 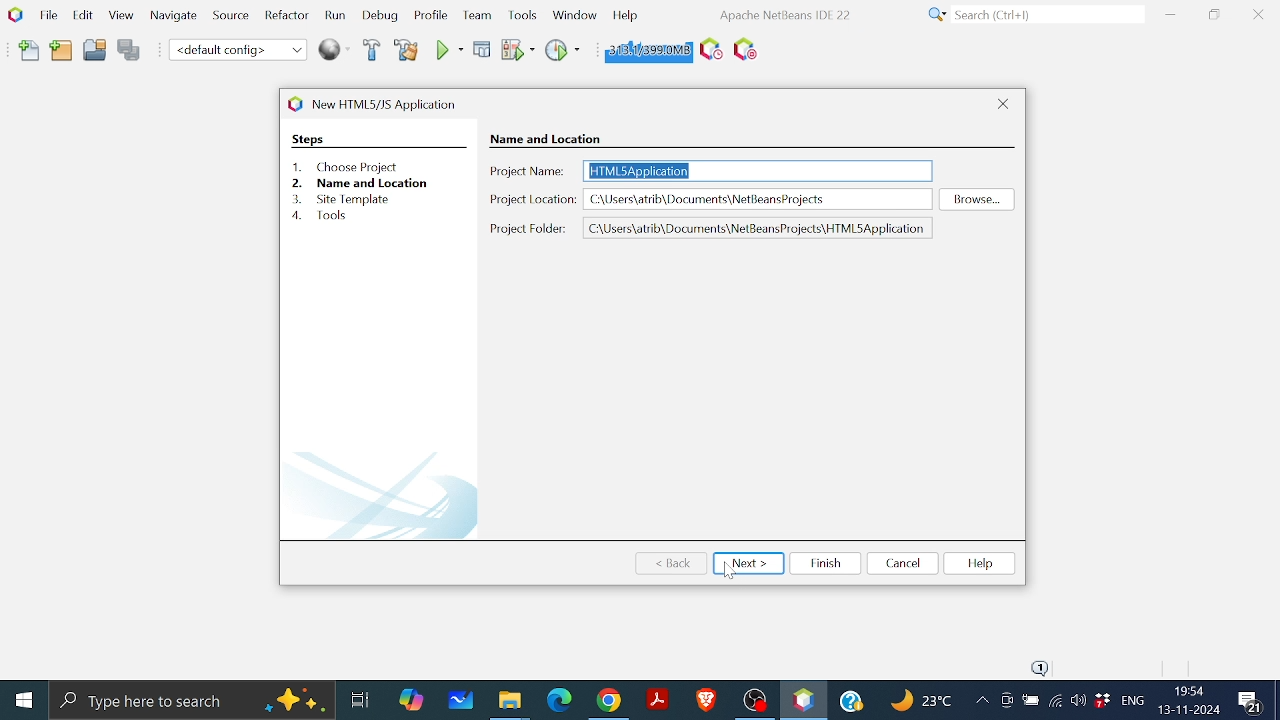 What do you see at coordinates (475, 16) in the screenshot?
I see `Team` at bounding box center [475, 16].